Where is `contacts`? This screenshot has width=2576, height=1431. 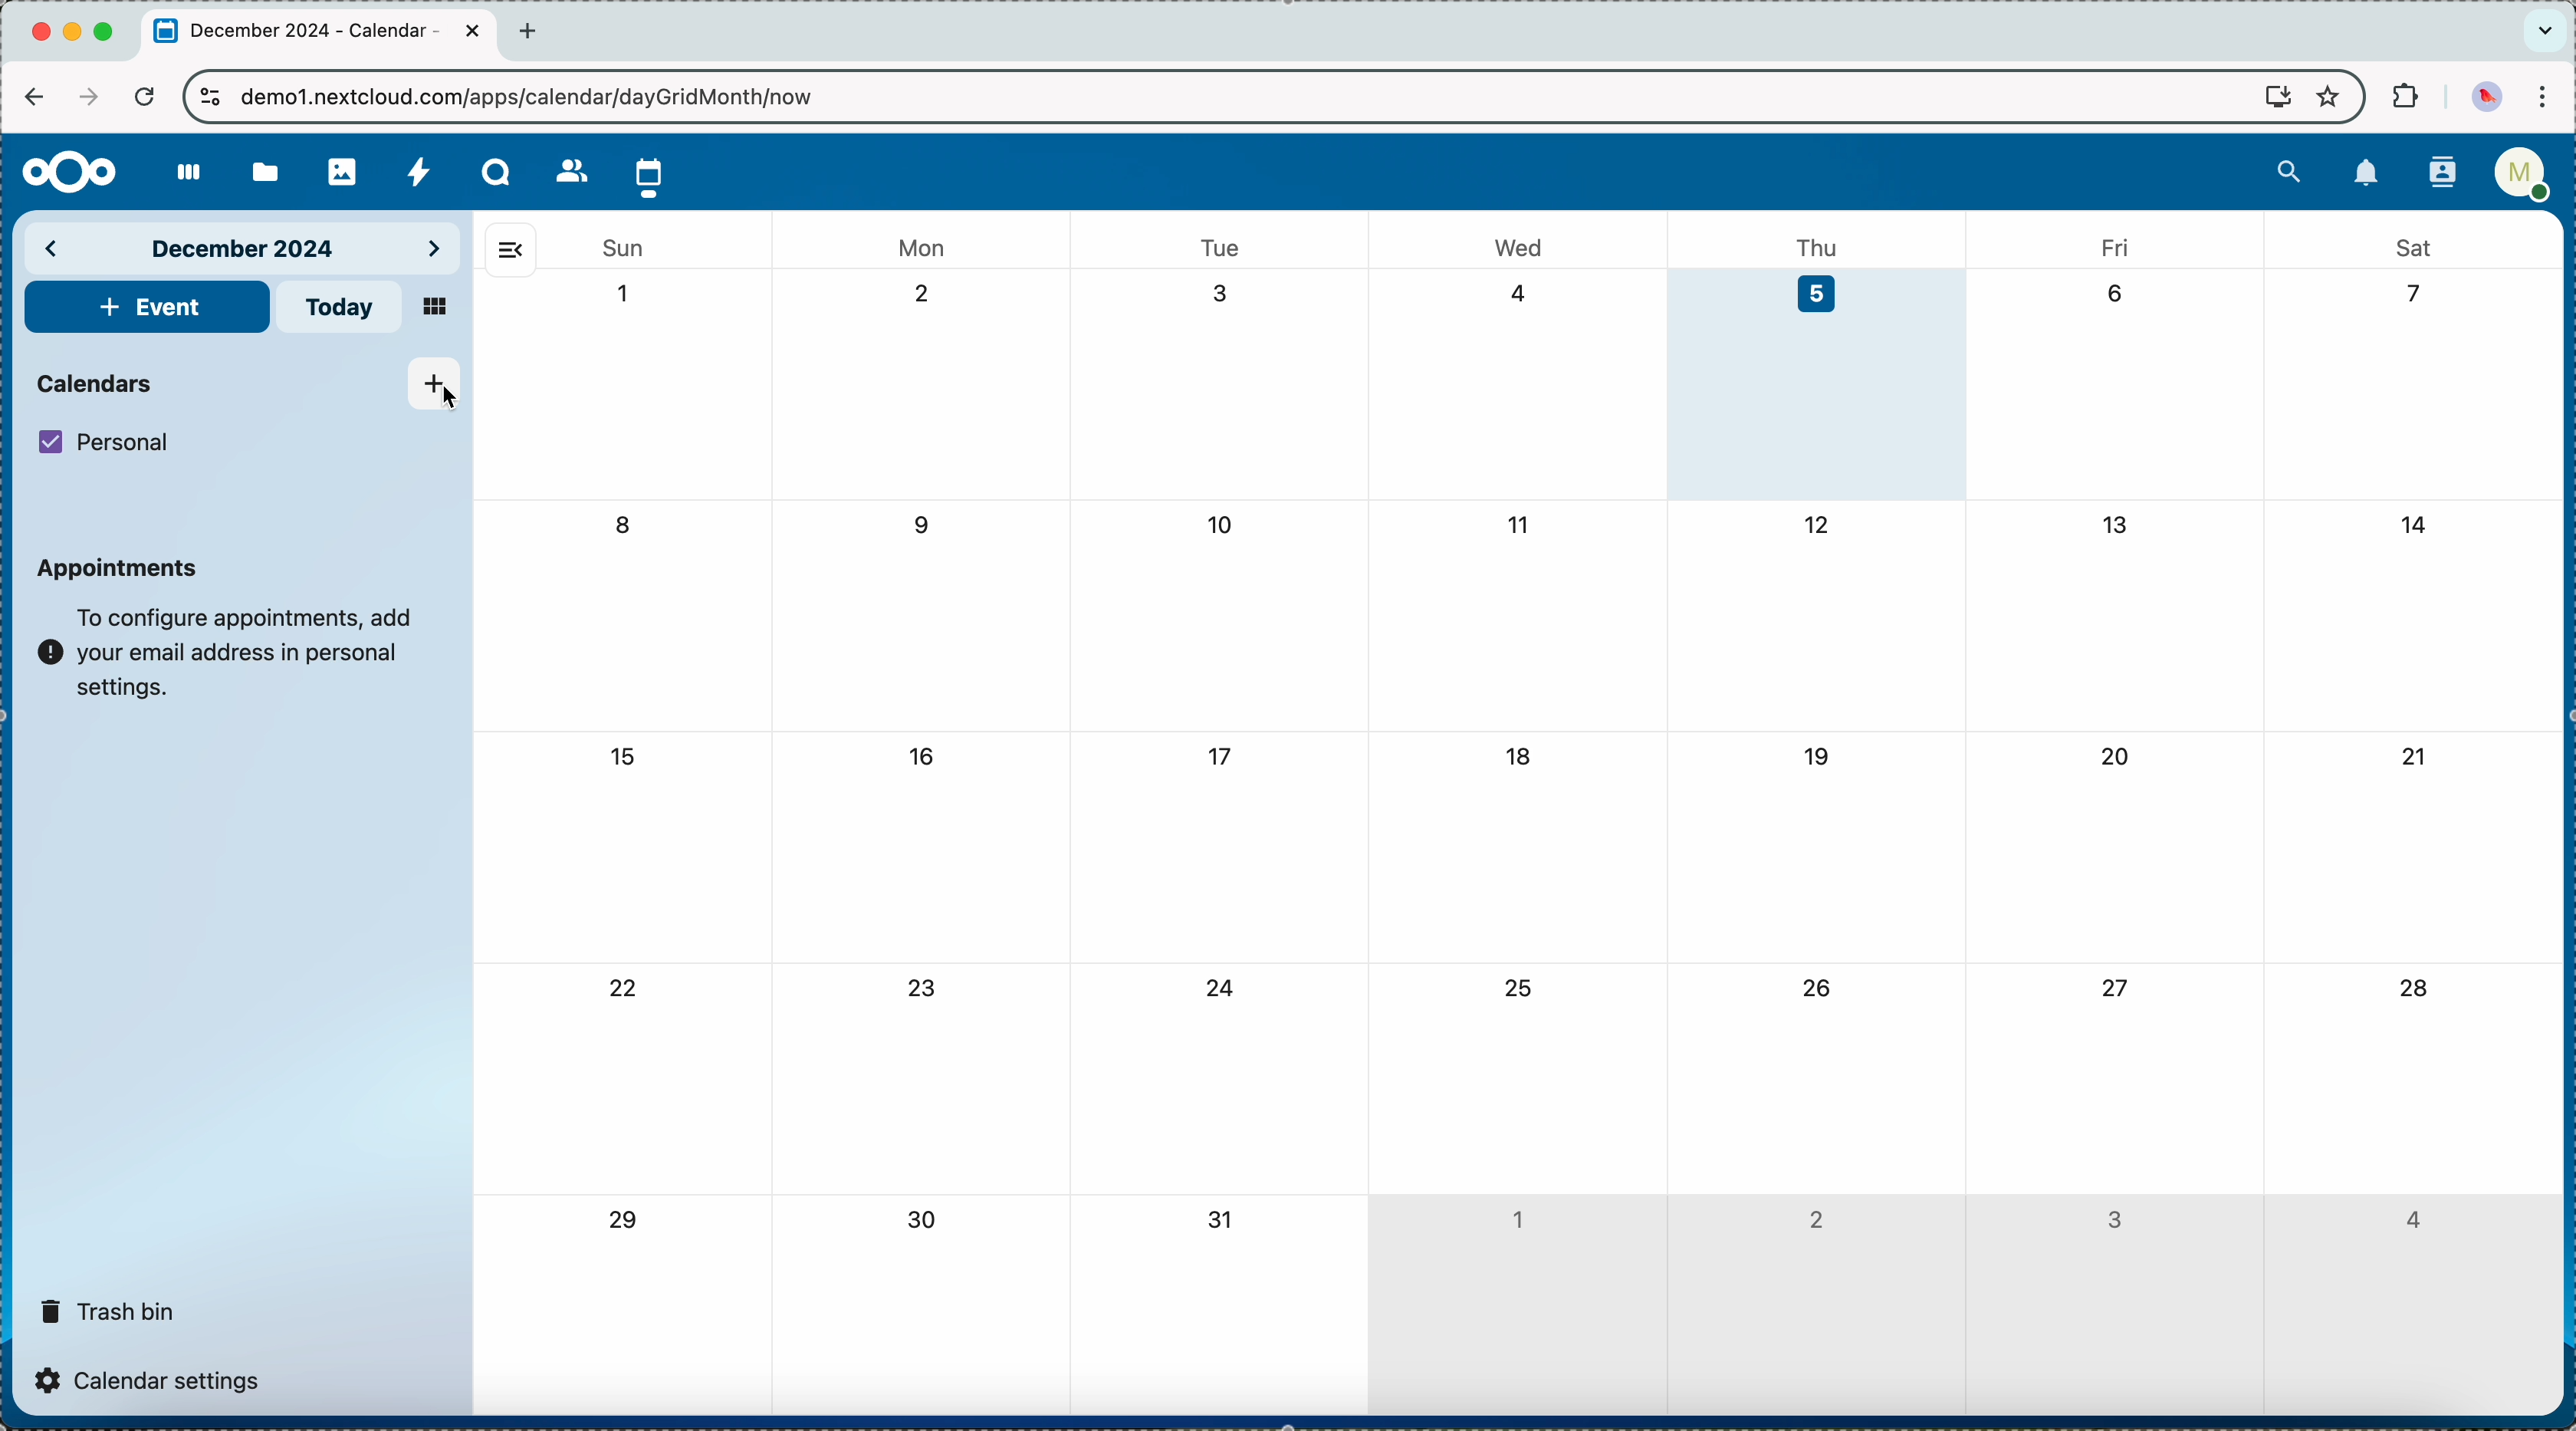
contacts is located at coordinates (565, 170).